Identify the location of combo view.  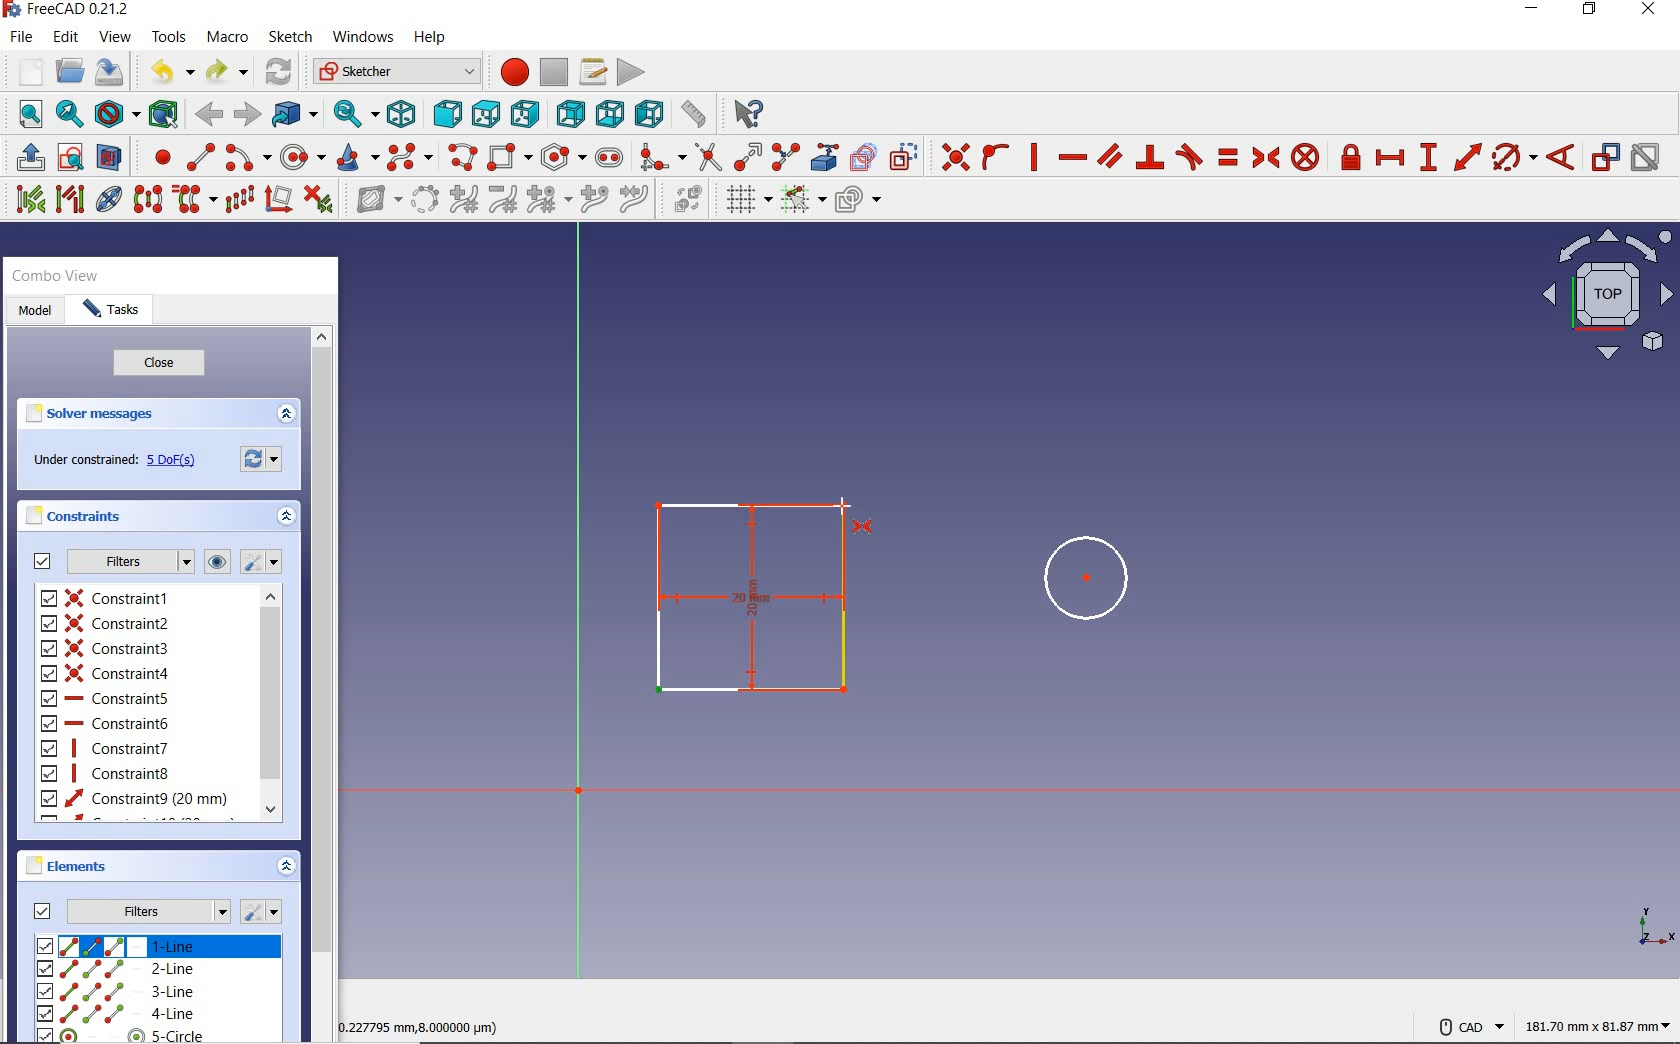
(54, 275).